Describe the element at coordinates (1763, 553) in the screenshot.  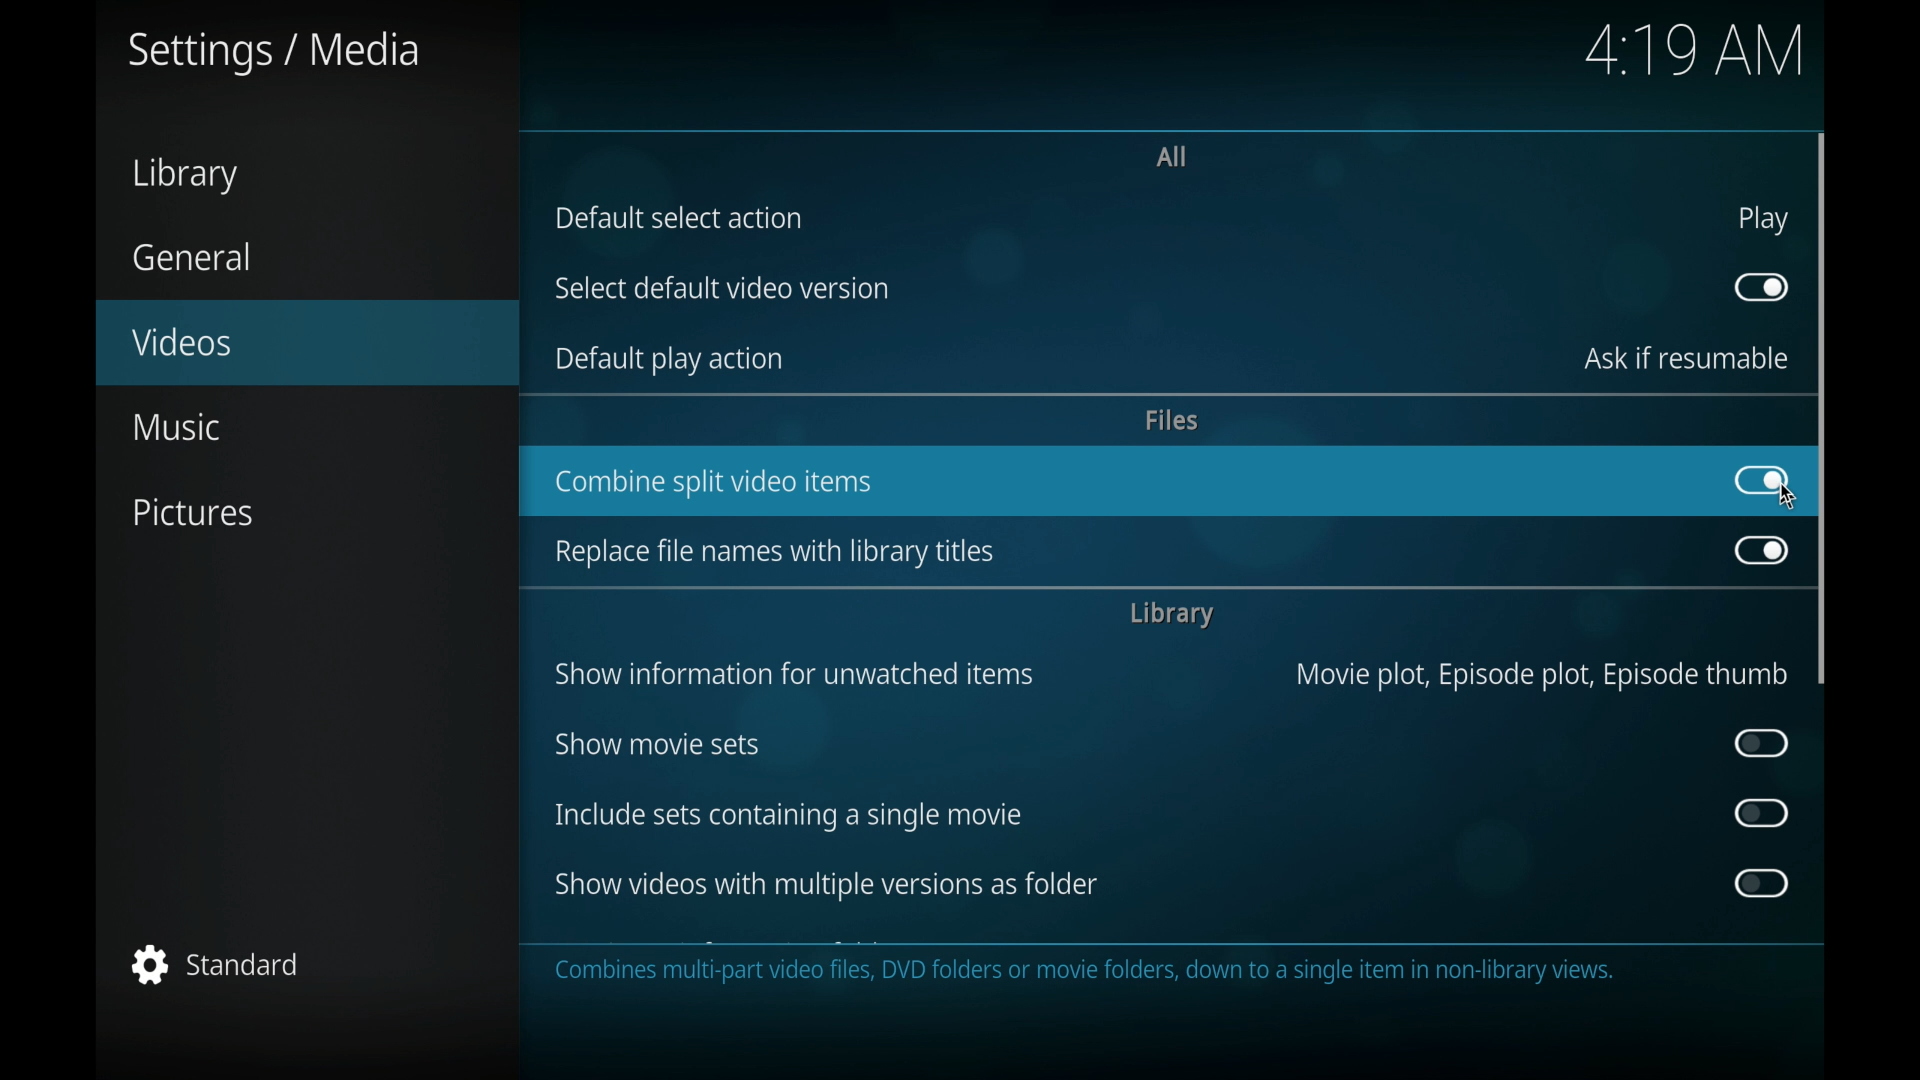
I see `toggle button` at that location.